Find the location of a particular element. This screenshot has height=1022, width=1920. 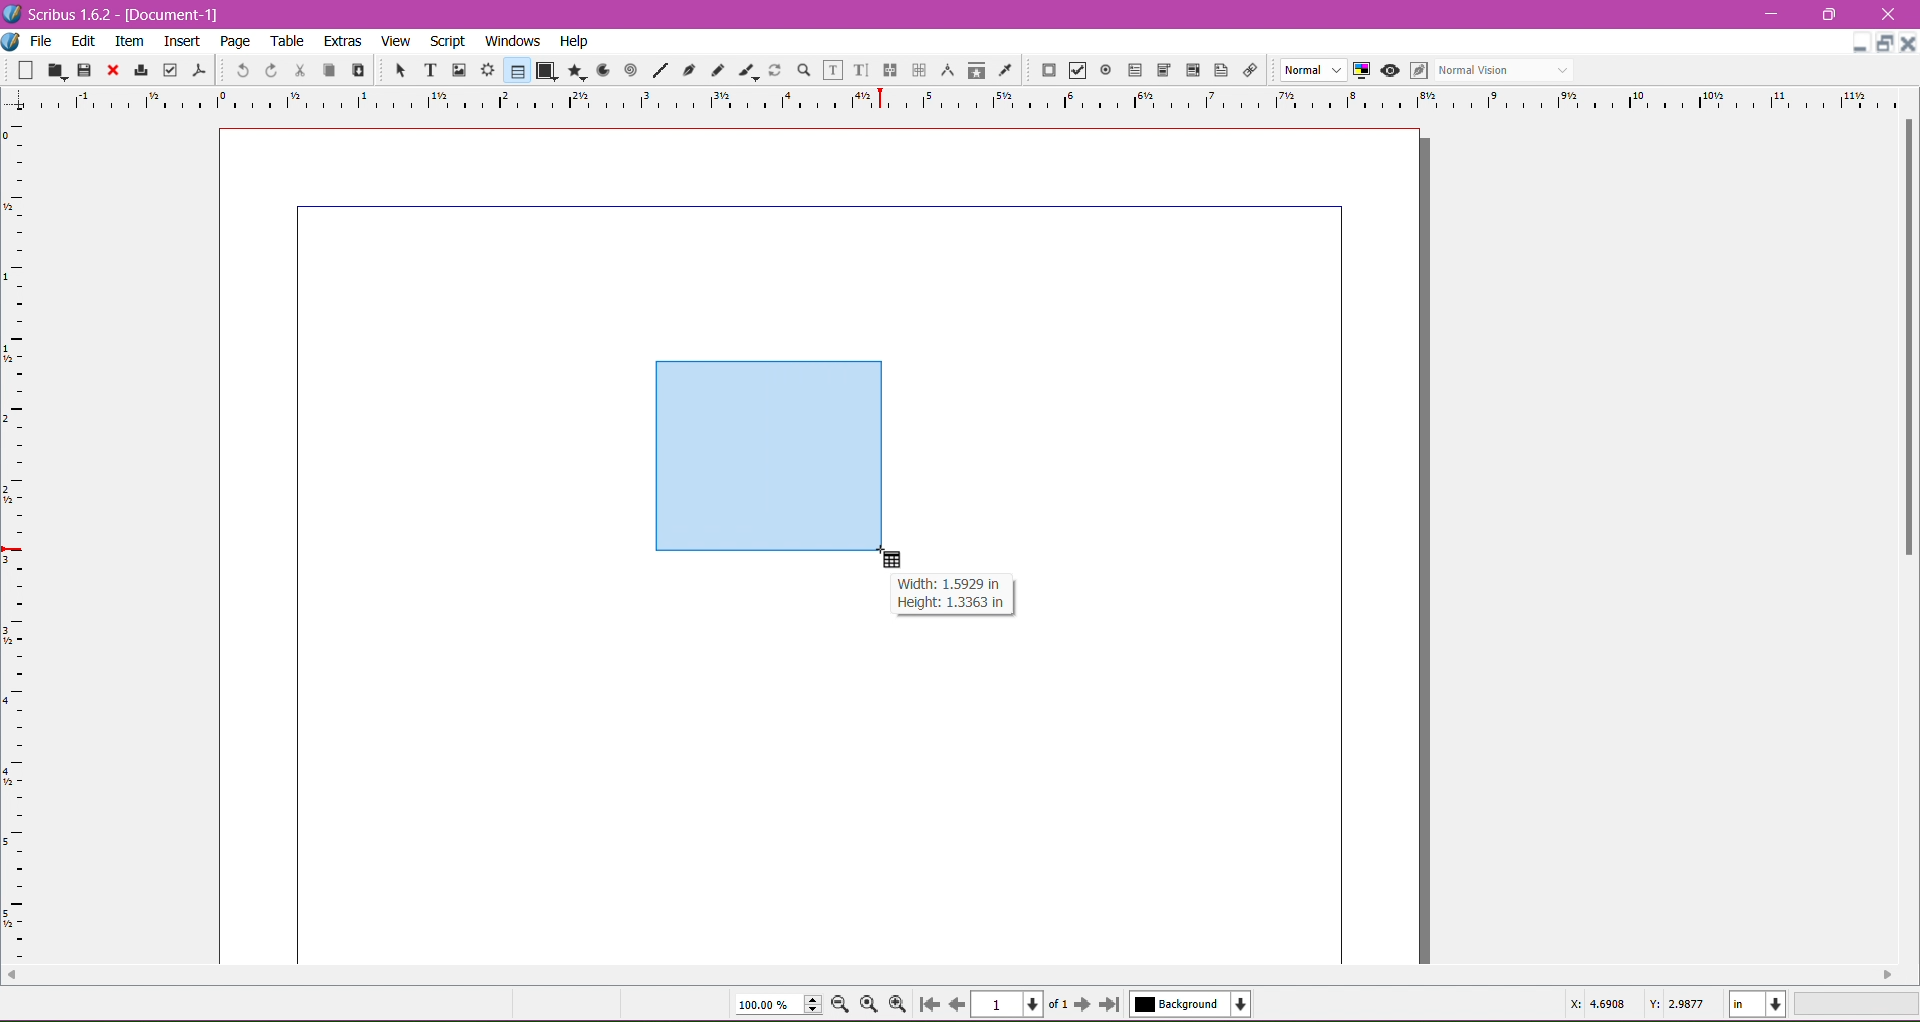

Cut is located at coordinates (296, 69).